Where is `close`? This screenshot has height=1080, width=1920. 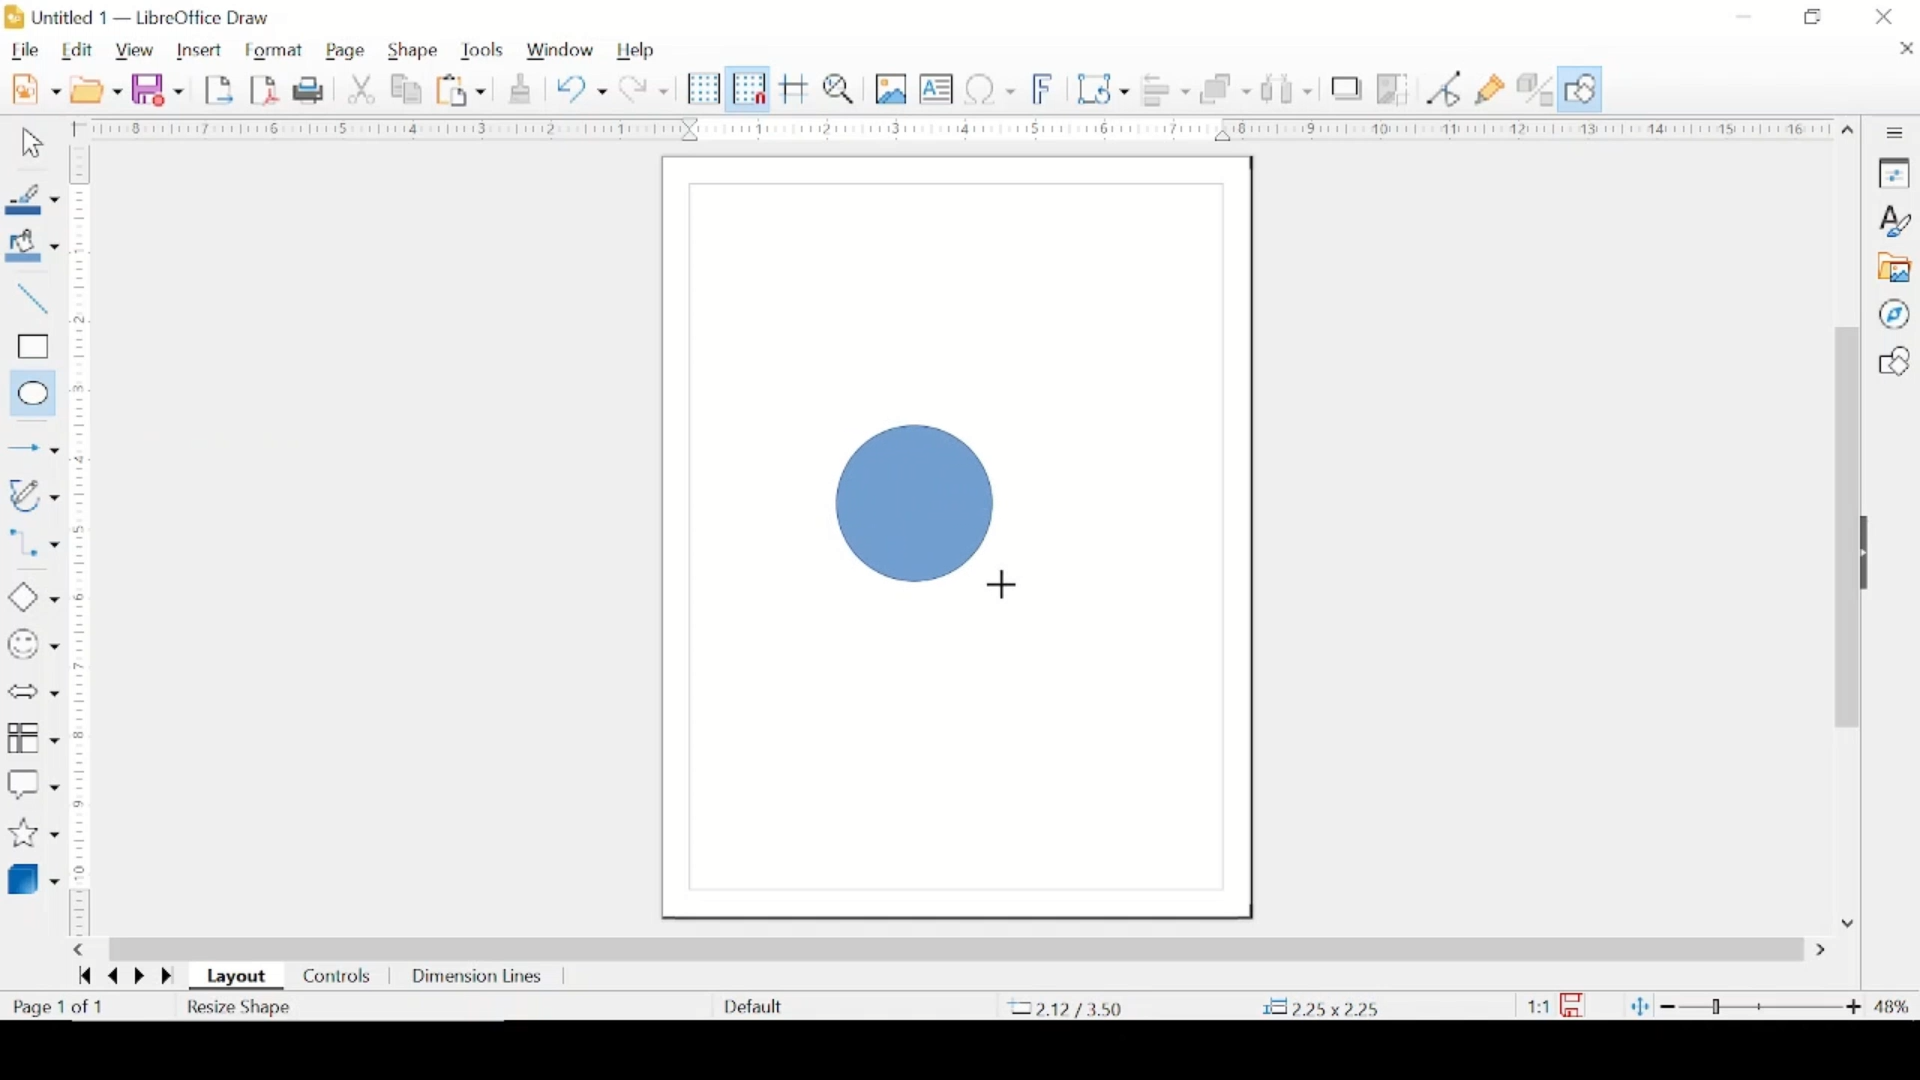 close is located at coordinates (1886, 16).